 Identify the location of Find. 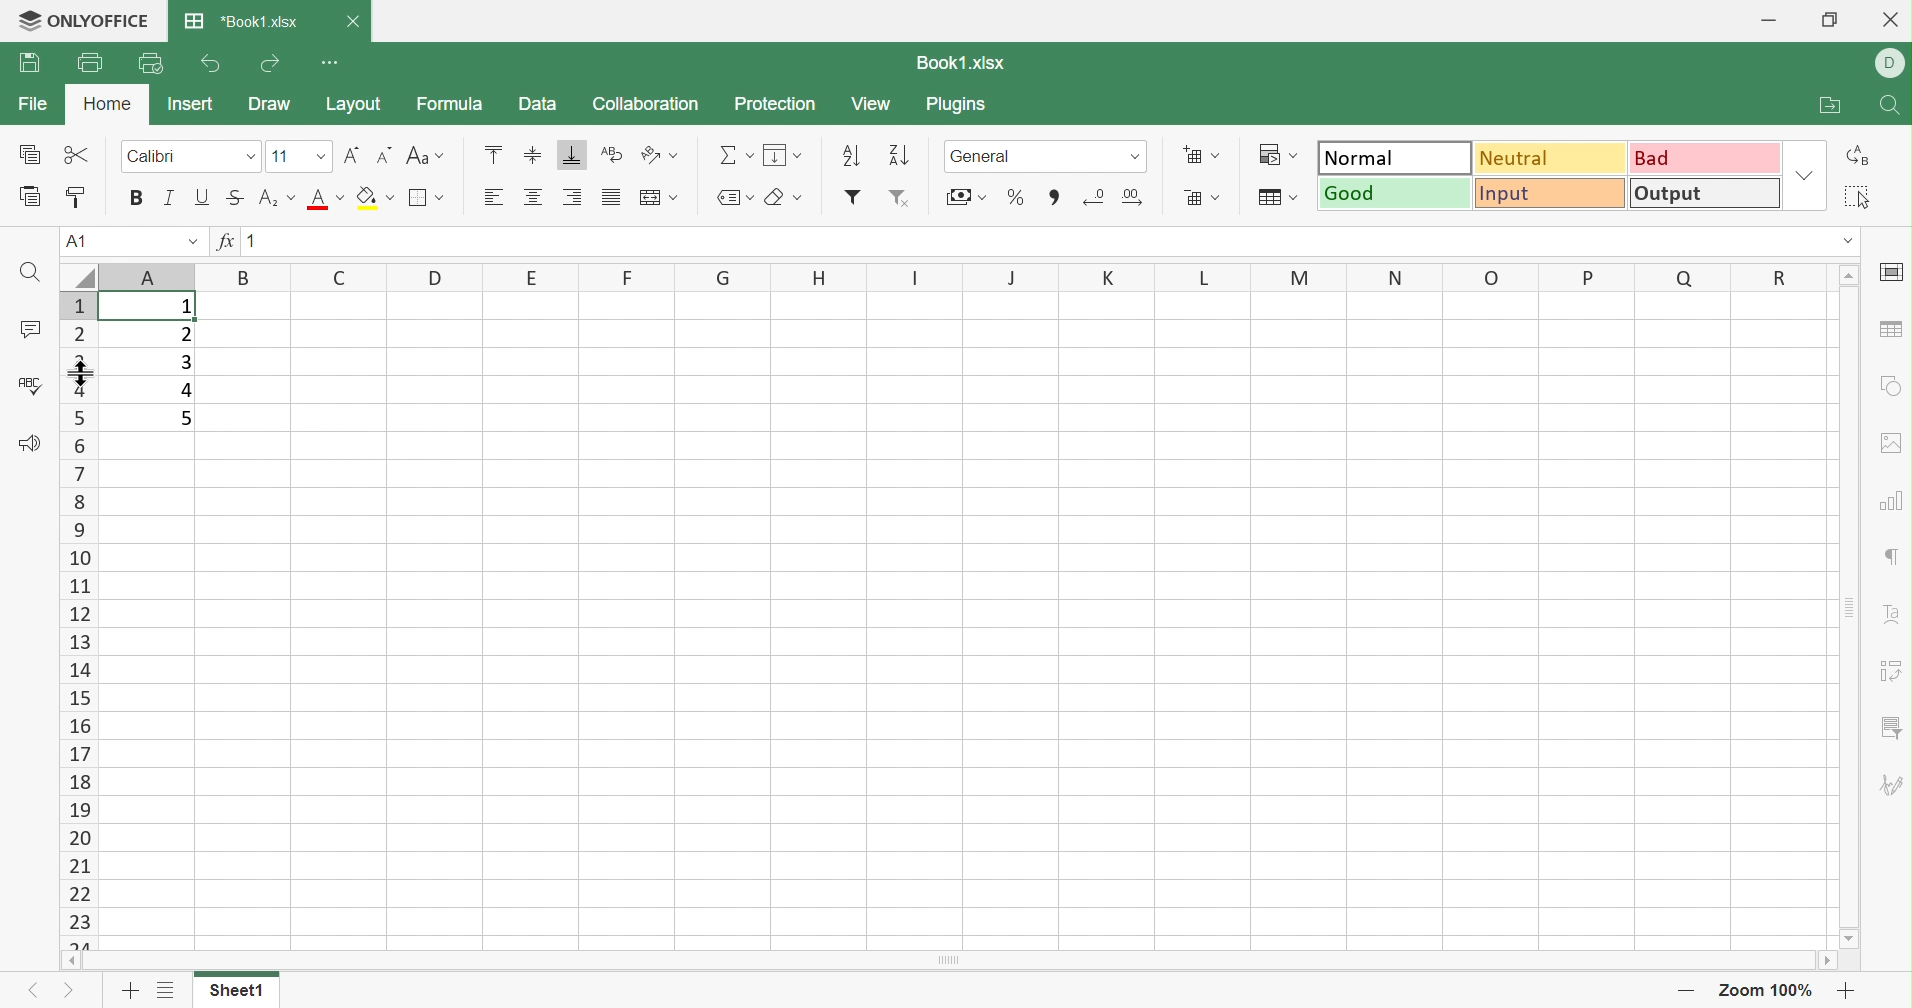
(1893, 105).